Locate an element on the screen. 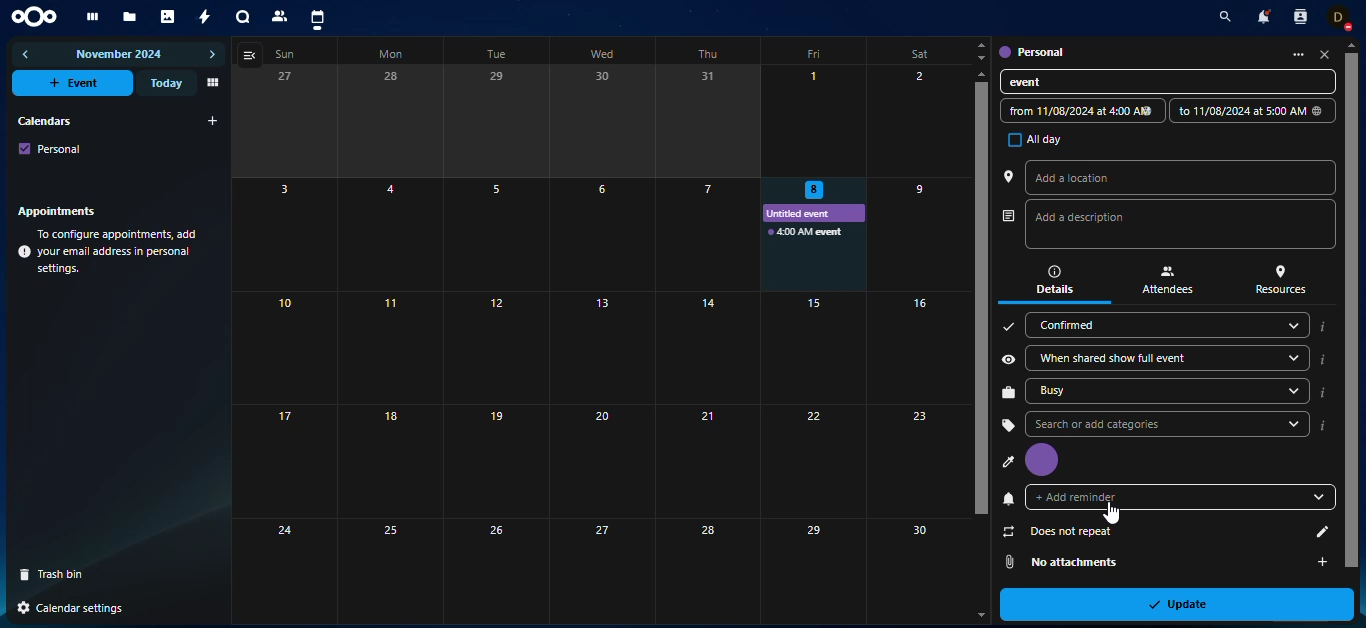 This screenshot has width=1366, height=628. dashboard is located at coordinates (90, 17).